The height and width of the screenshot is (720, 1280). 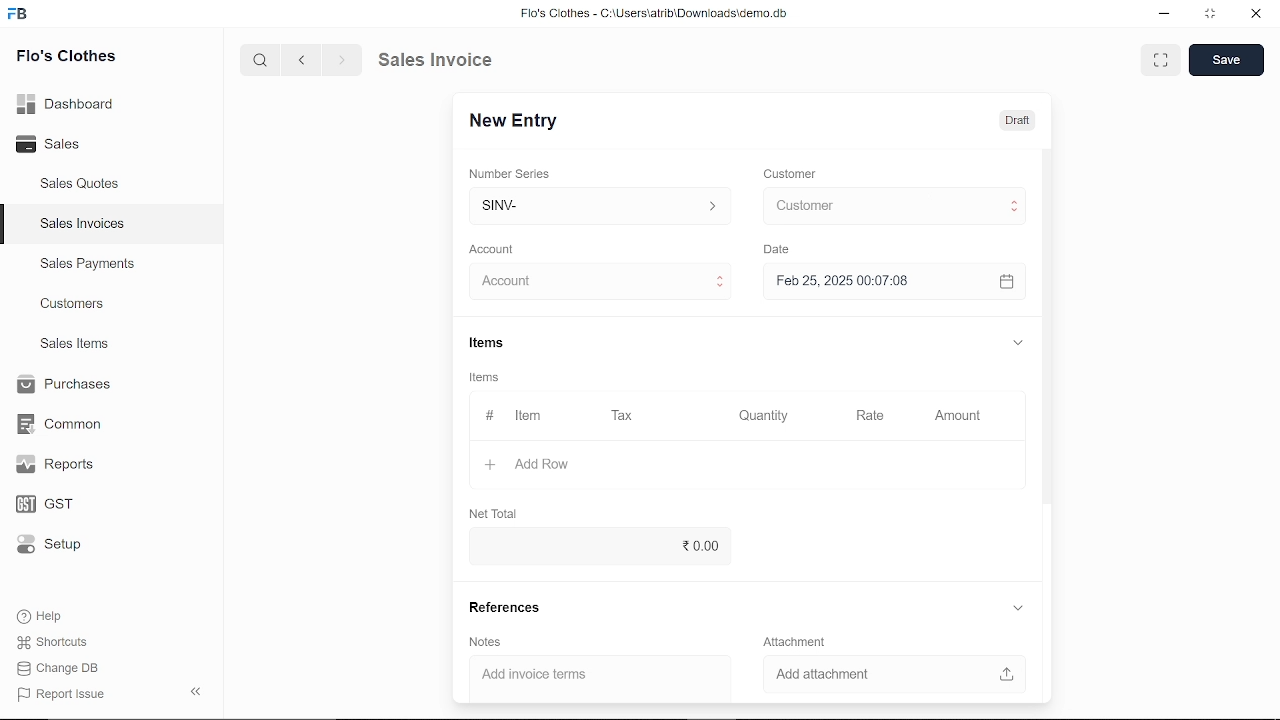 What do you see at coordinates (64, 59) in the screenshot?
I see `Flo's Clothes` at bounding box center [64, 59].